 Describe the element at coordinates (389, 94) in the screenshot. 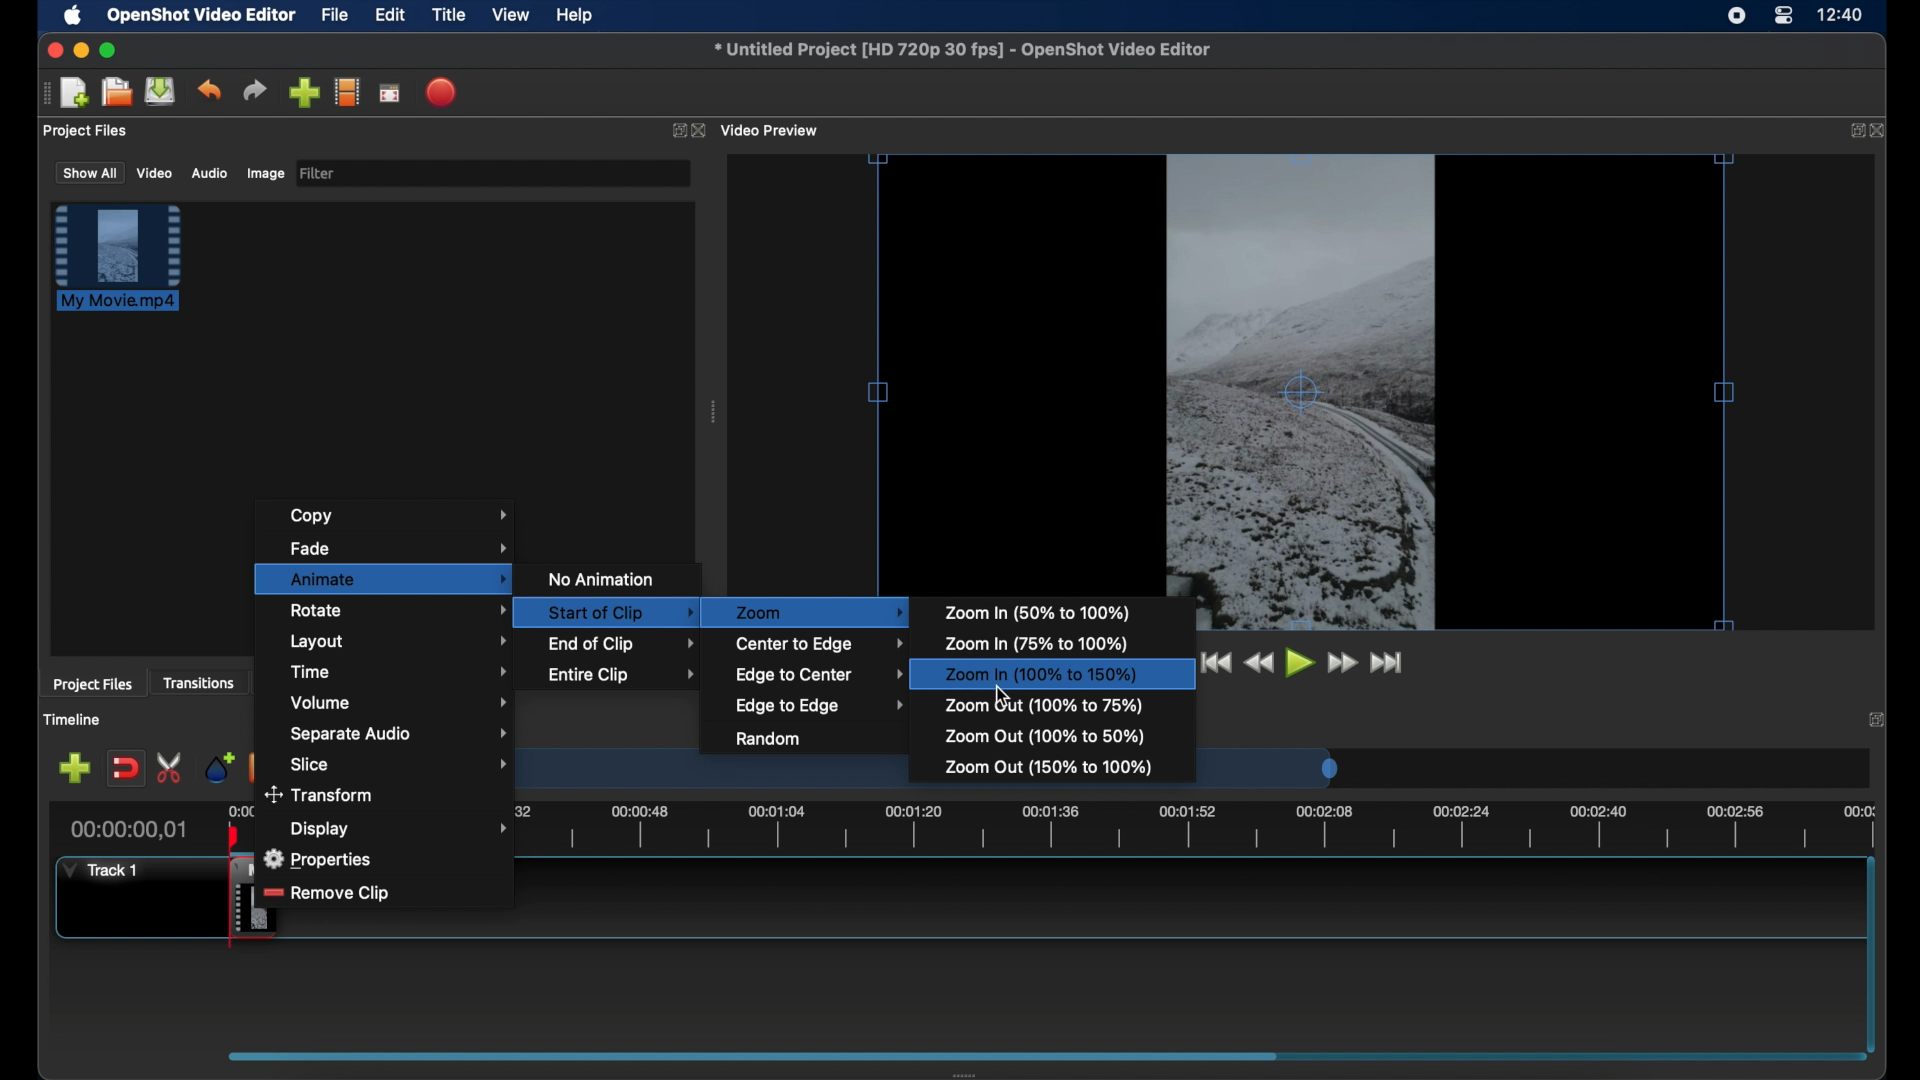

I see `full screen` at that location.